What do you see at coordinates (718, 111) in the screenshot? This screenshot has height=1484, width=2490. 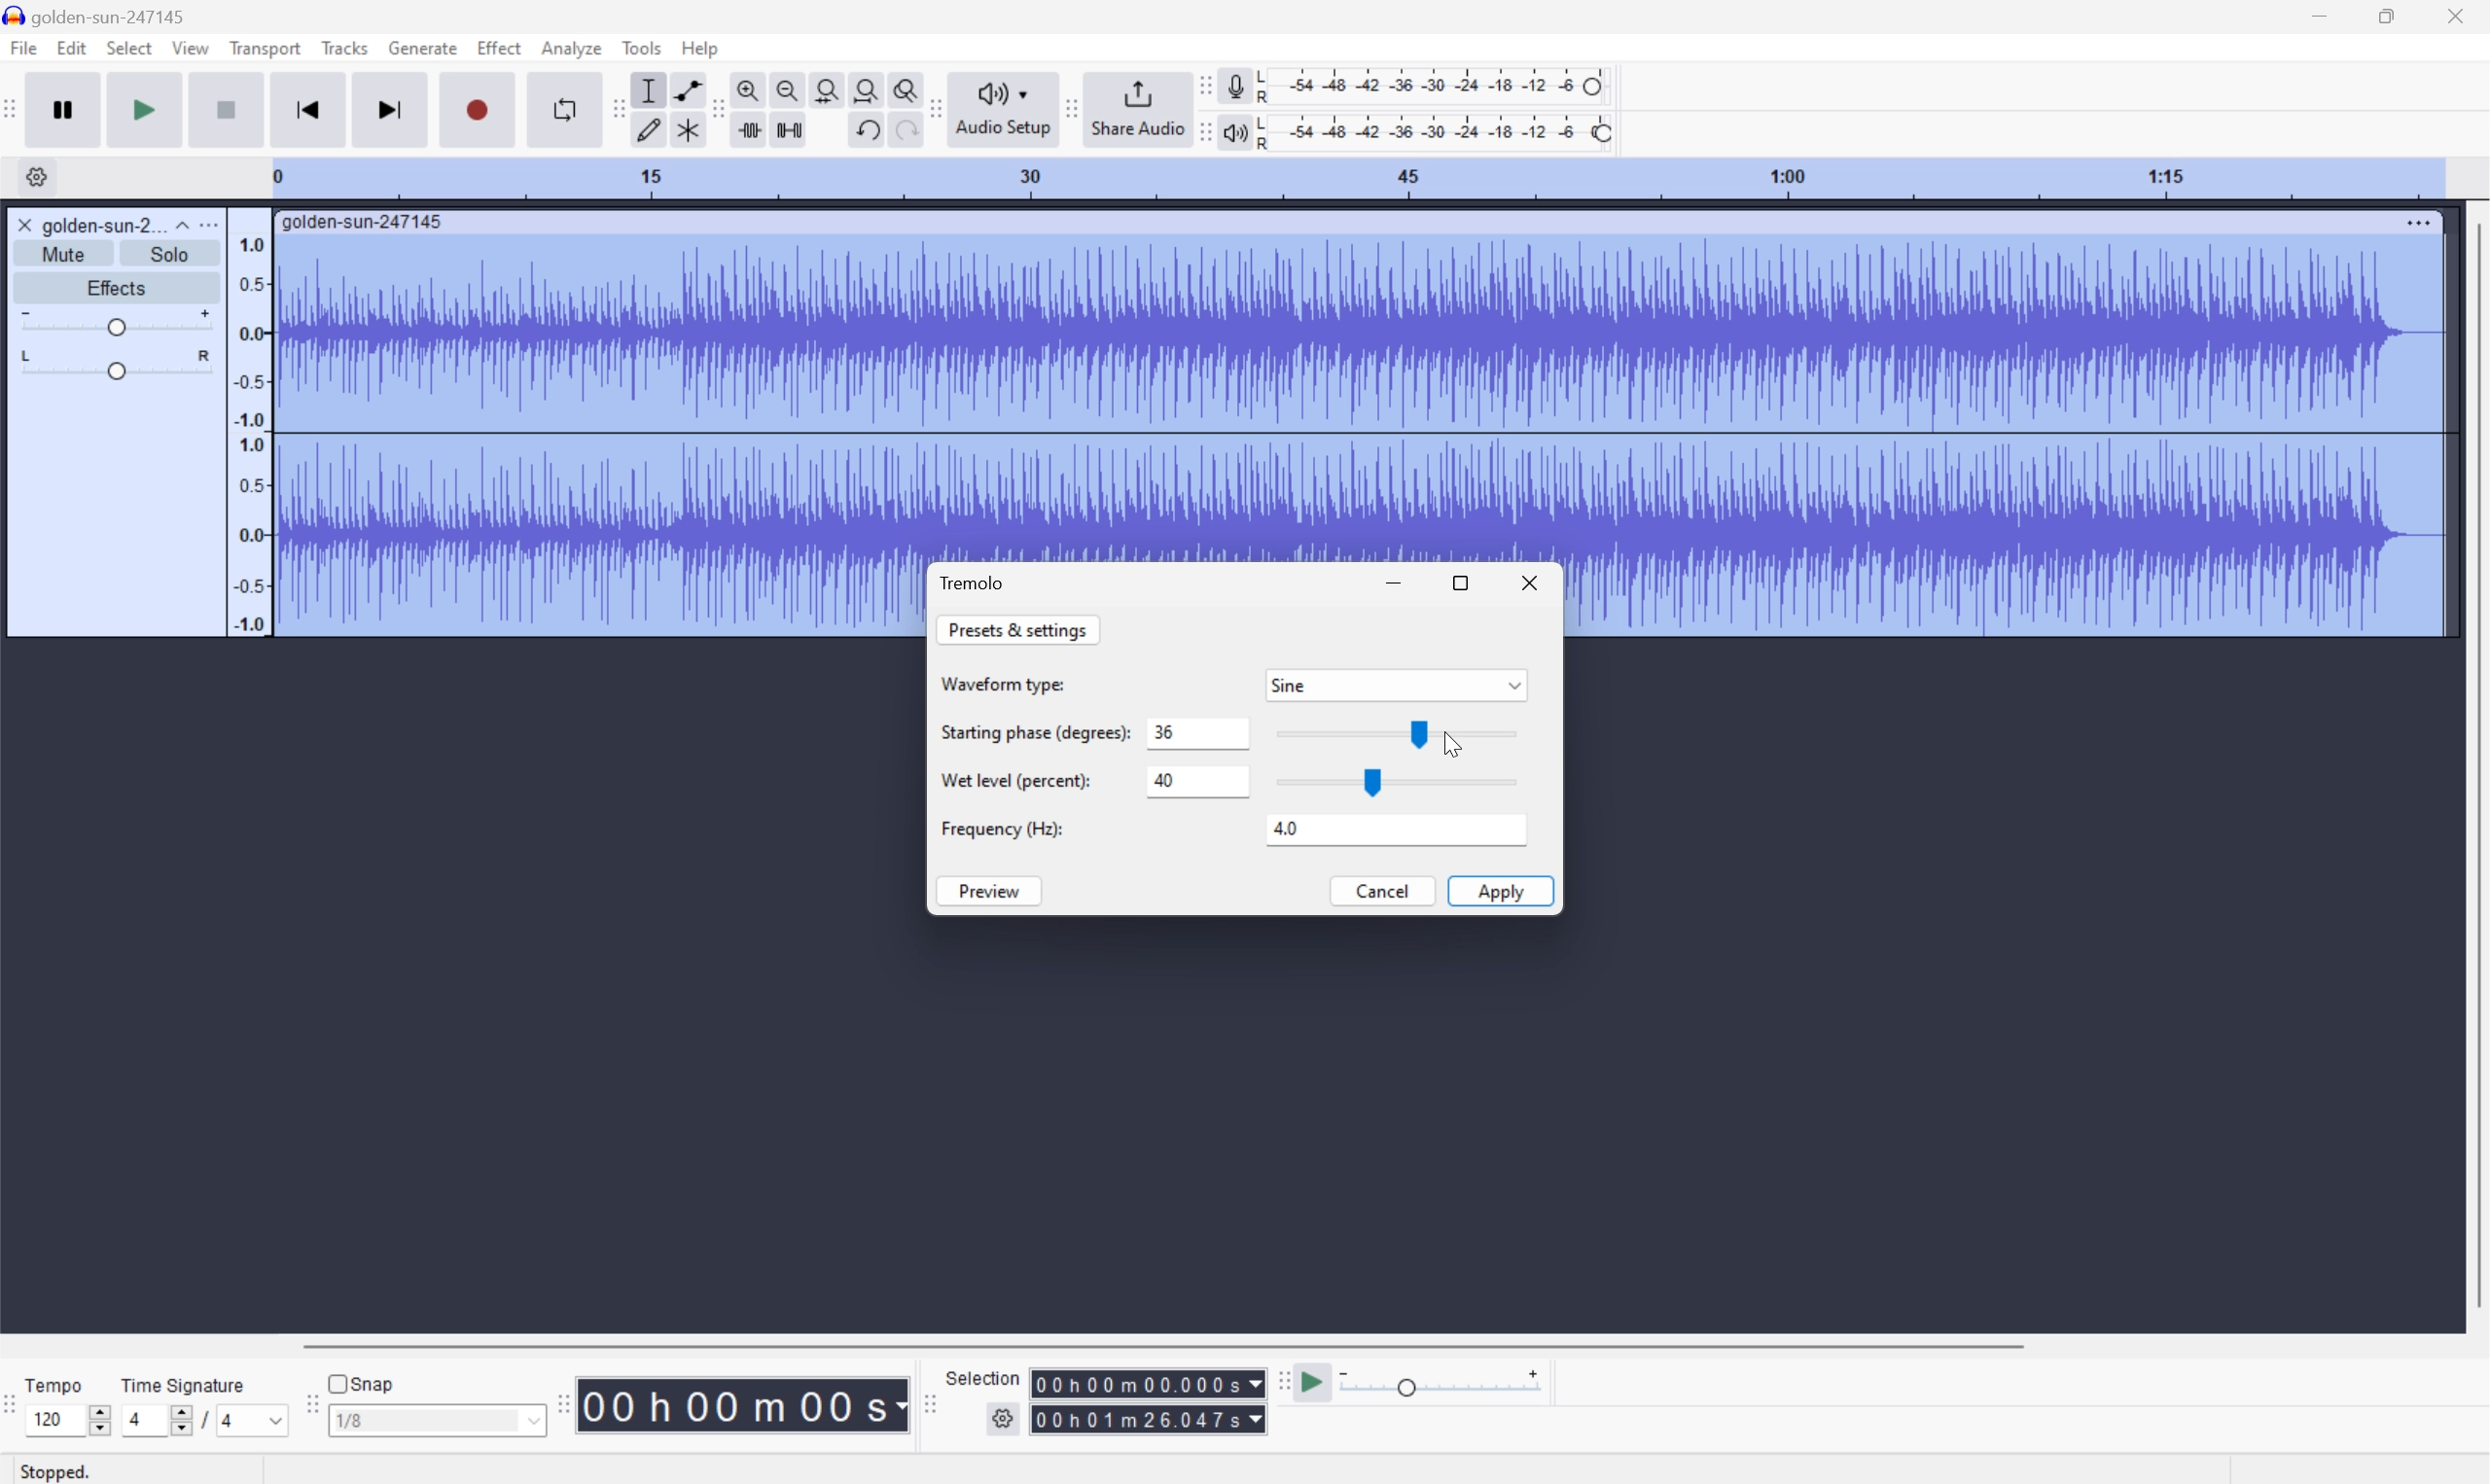 I see `Audacity edit toolbar` at bounding box center [718, 111].